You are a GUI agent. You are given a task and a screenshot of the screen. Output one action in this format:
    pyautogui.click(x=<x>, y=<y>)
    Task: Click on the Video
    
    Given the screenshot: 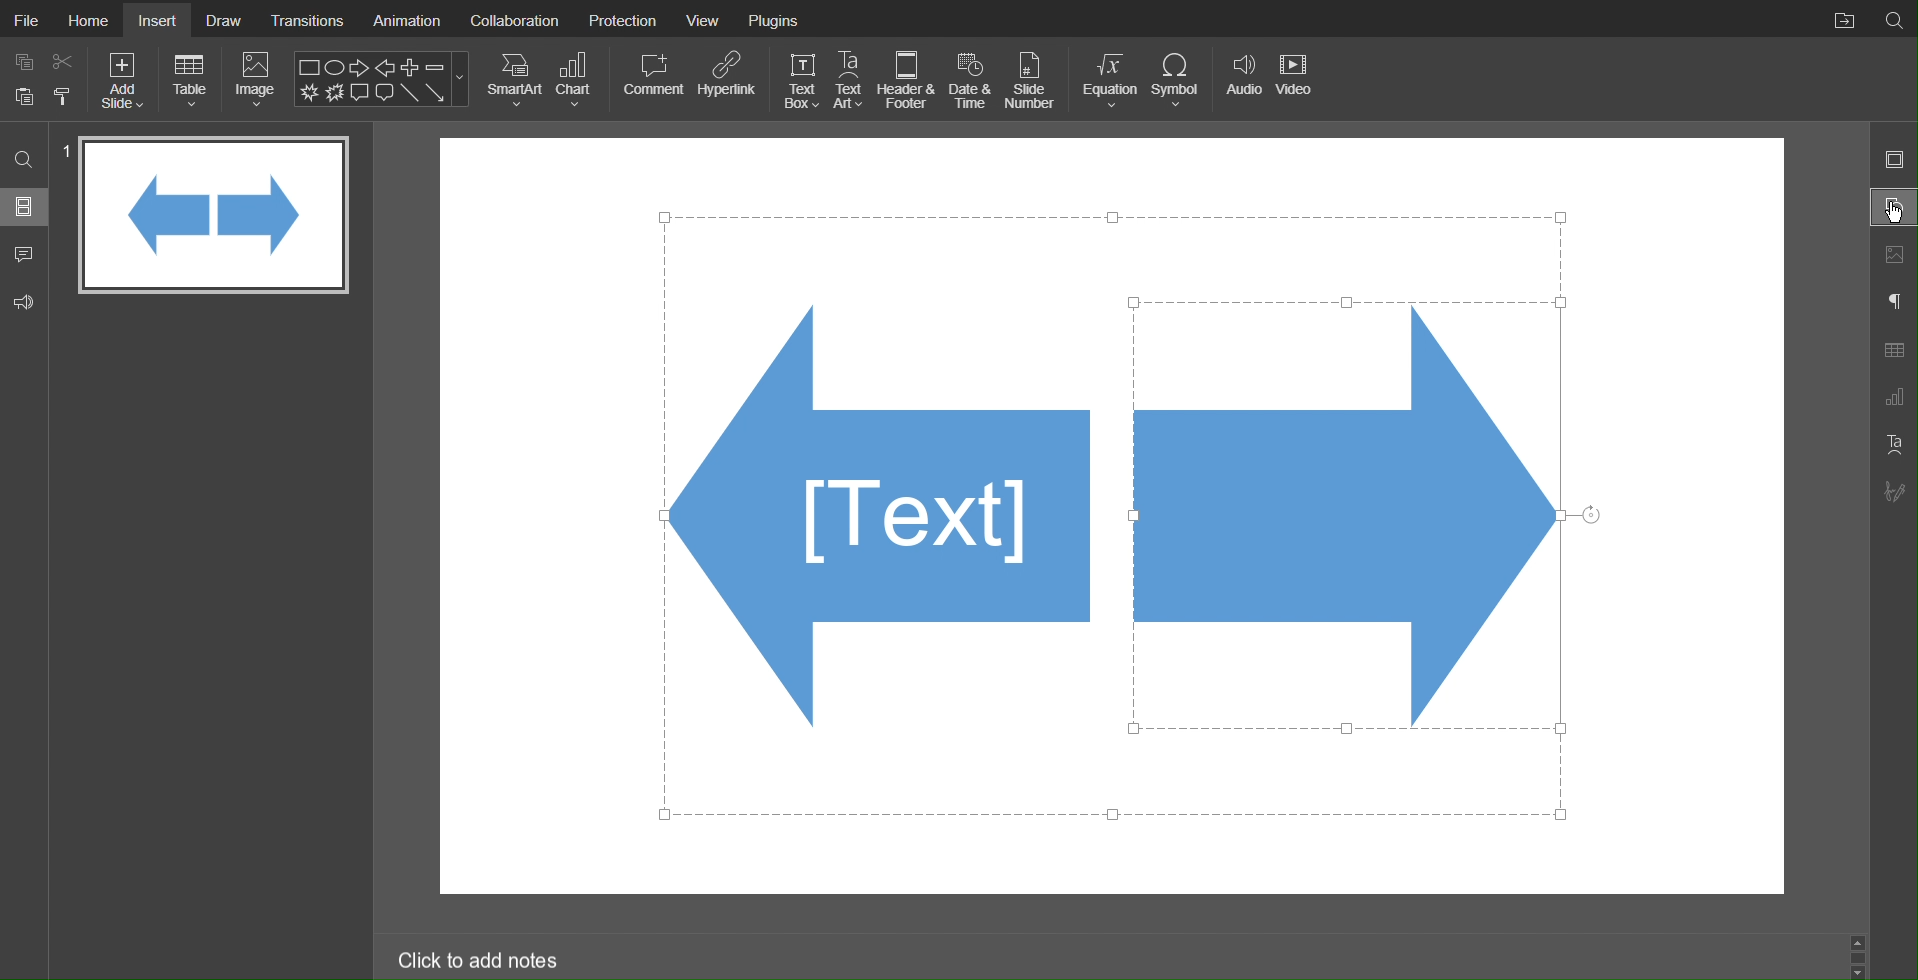 What is the action you would take?
    pyautogui.click(x=1297, y=80)
    